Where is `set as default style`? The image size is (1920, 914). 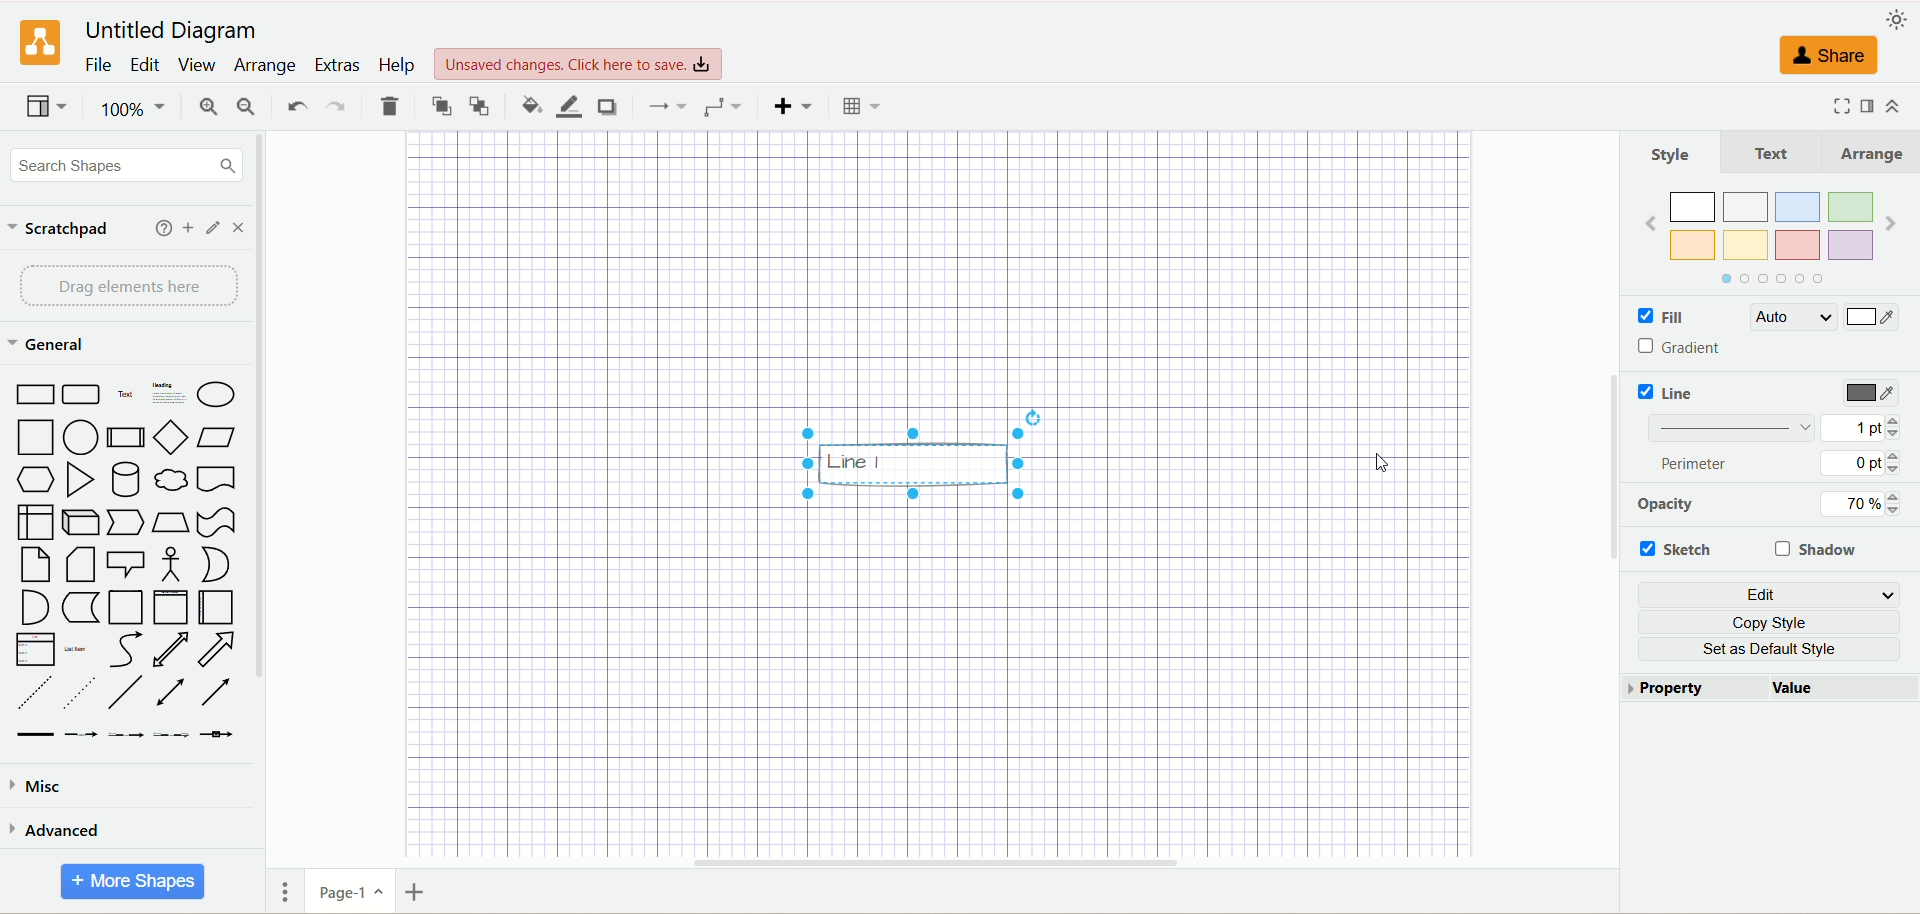 set as default style is located at coordinates (1769, 649).